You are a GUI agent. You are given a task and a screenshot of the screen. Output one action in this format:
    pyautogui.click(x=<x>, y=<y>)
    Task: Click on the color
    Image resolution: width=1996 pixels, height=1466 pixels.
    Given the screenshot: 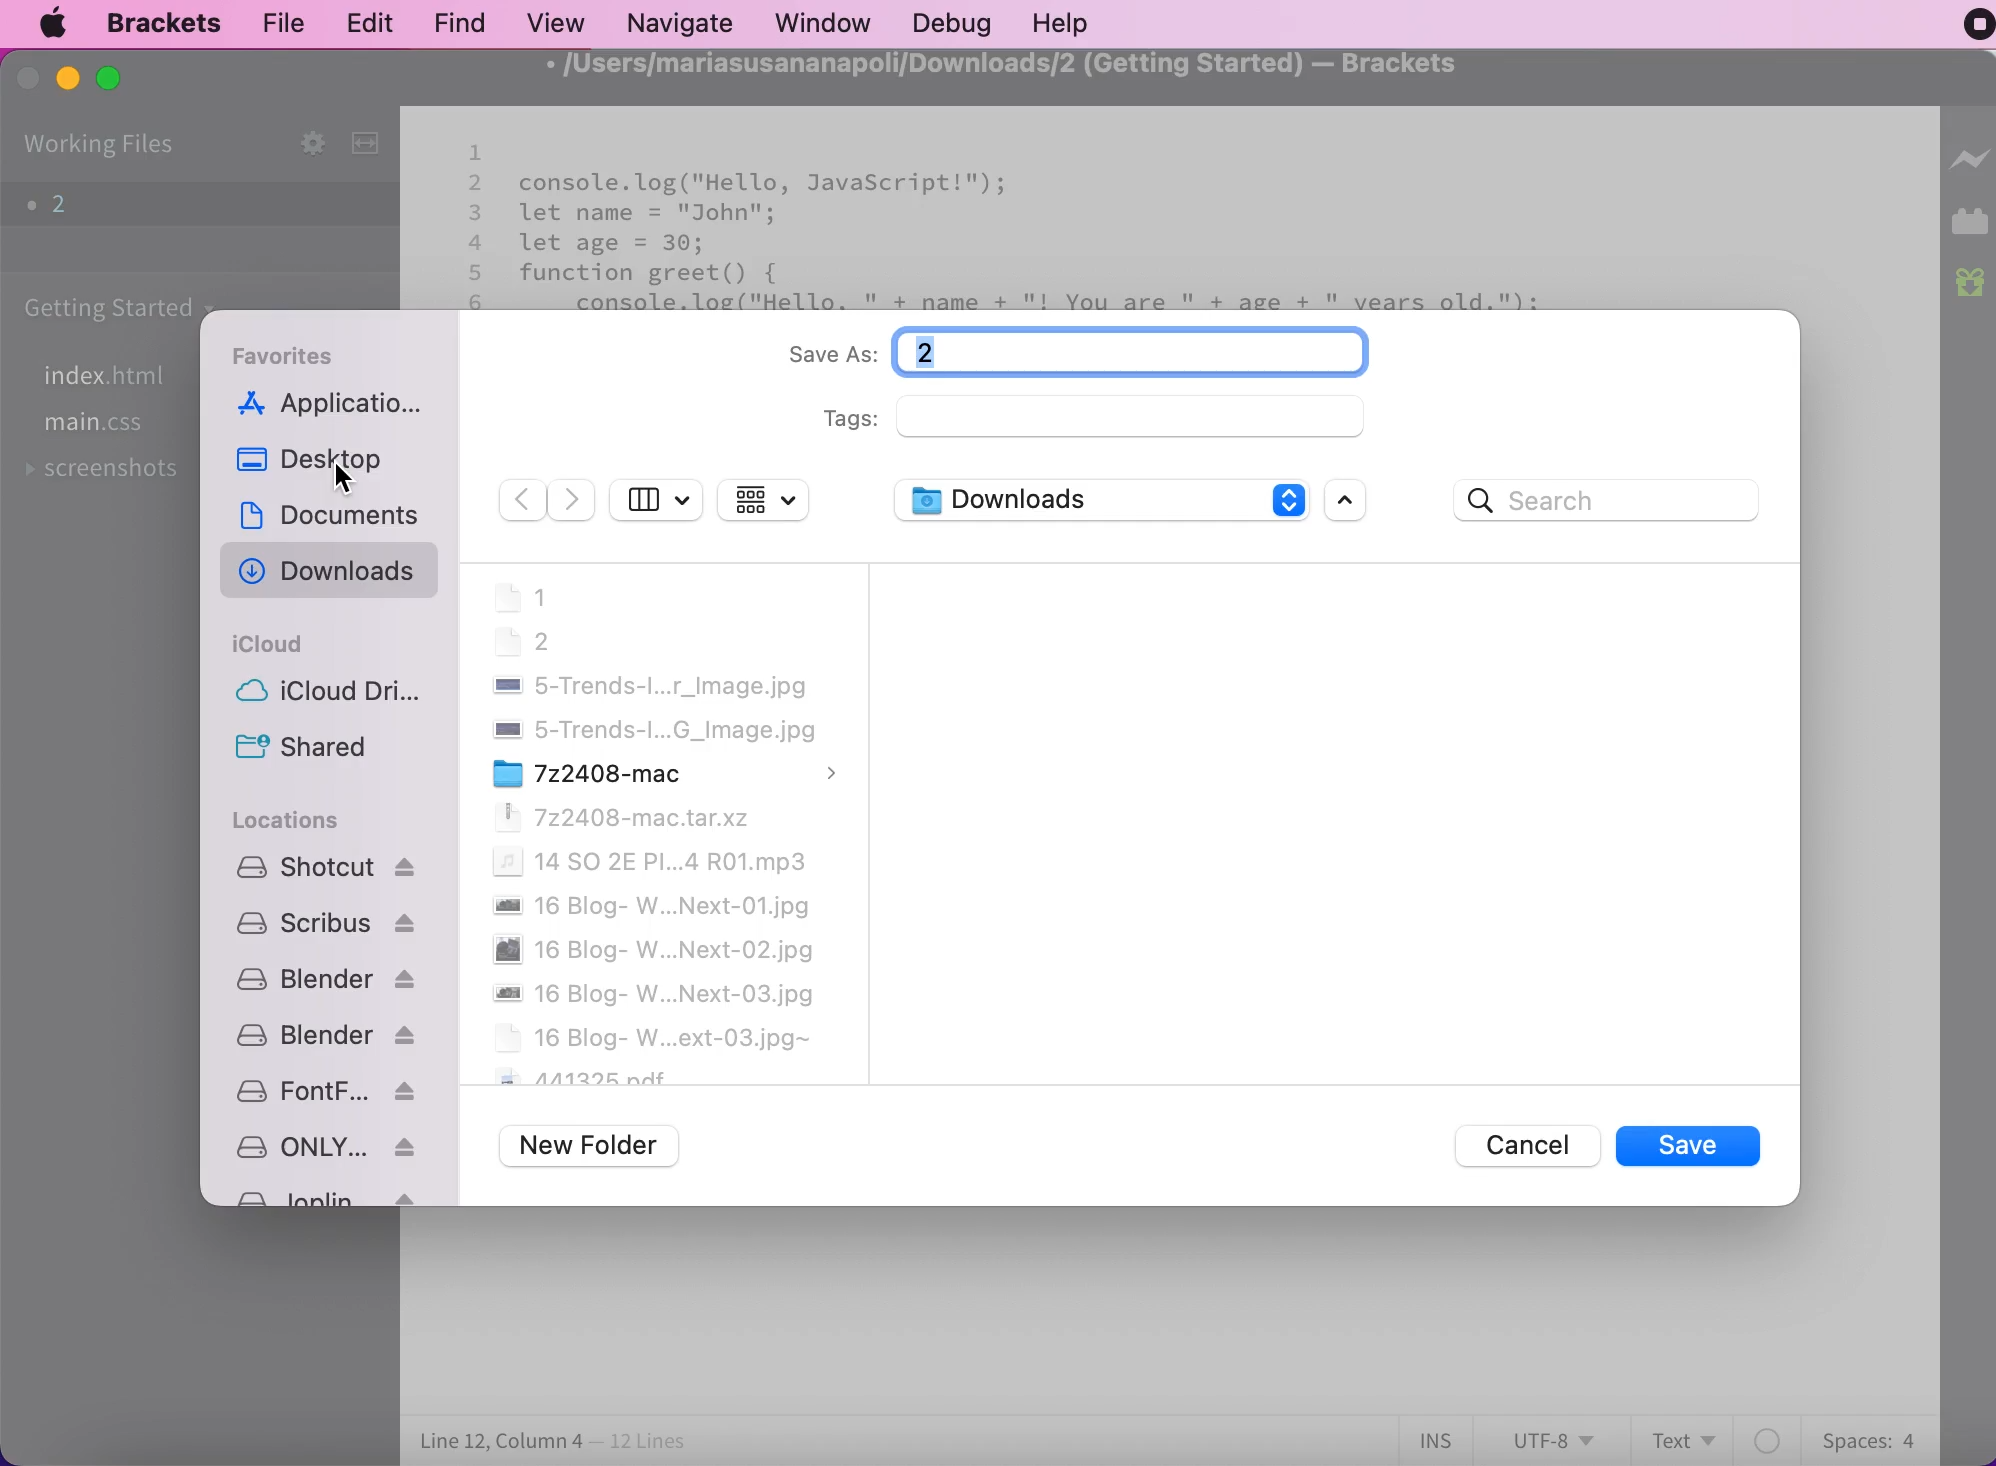 What is the action you would take?
    pyautogui.click(x=1770, y=1440)
    